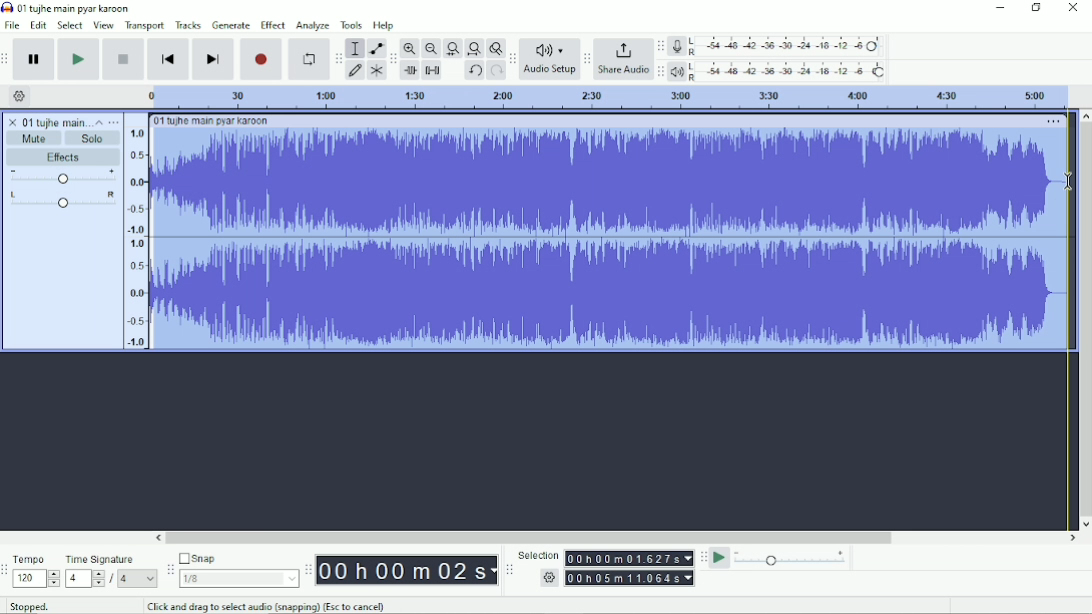 Image resolution: width=1092 pixels, height=614 pixels. I want to click on Audacity tools toolbar, so click(338, 58).